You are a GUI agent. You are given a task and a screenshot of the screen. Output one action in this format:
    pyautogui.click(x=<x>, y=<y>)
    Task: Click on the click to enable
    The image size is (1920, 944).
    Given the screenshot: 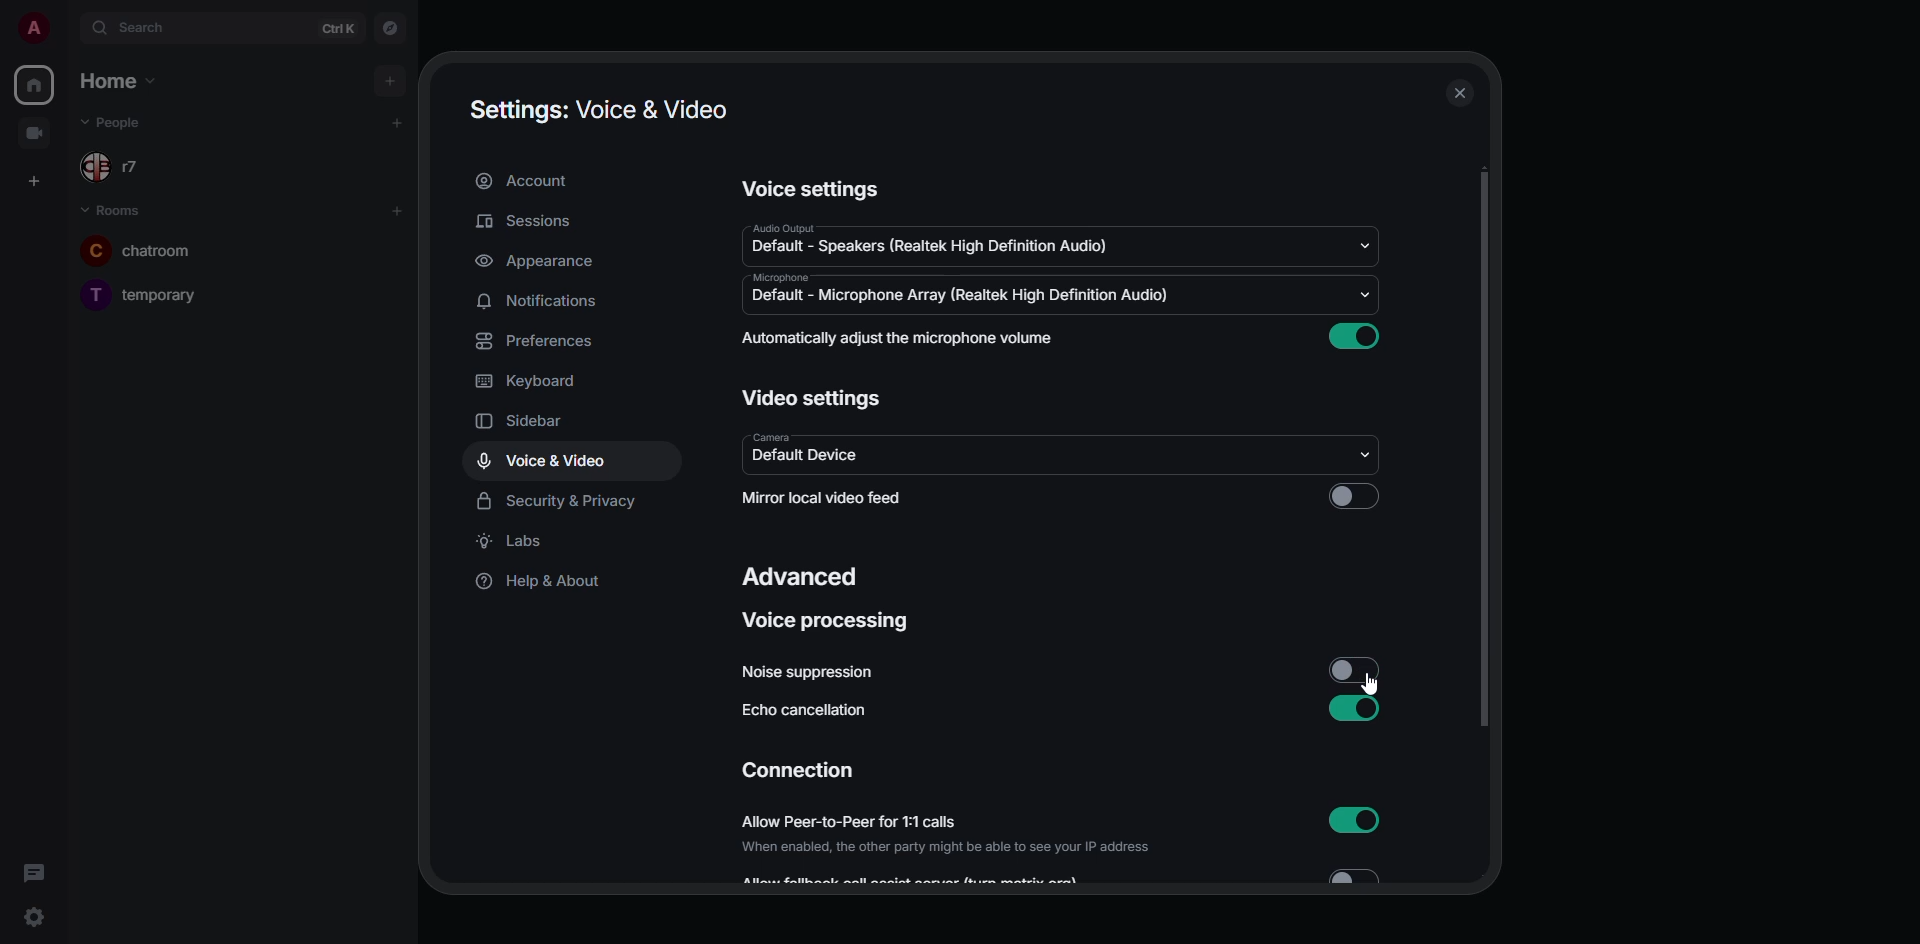 What is the action you would take?
    pyautogui.click(x=1356, y=498)
    